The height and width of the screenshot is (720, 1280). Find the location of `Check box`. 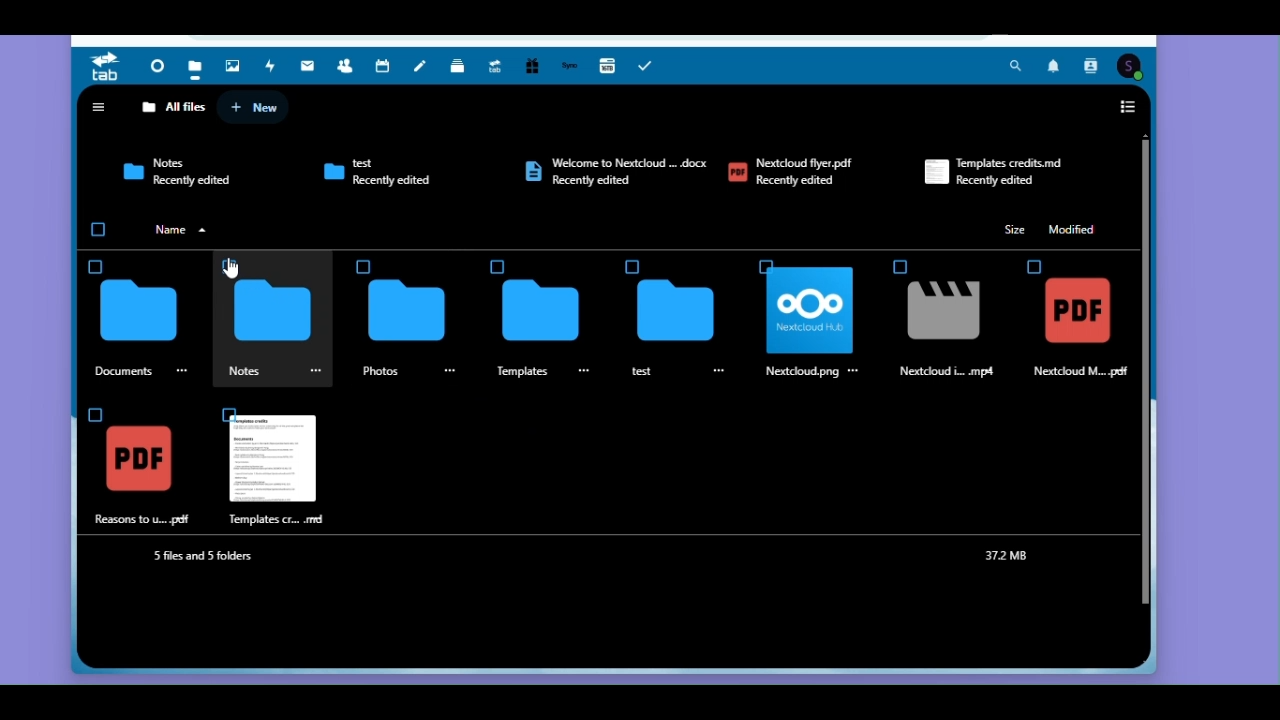

Check box is located at coordinates (227, 414).